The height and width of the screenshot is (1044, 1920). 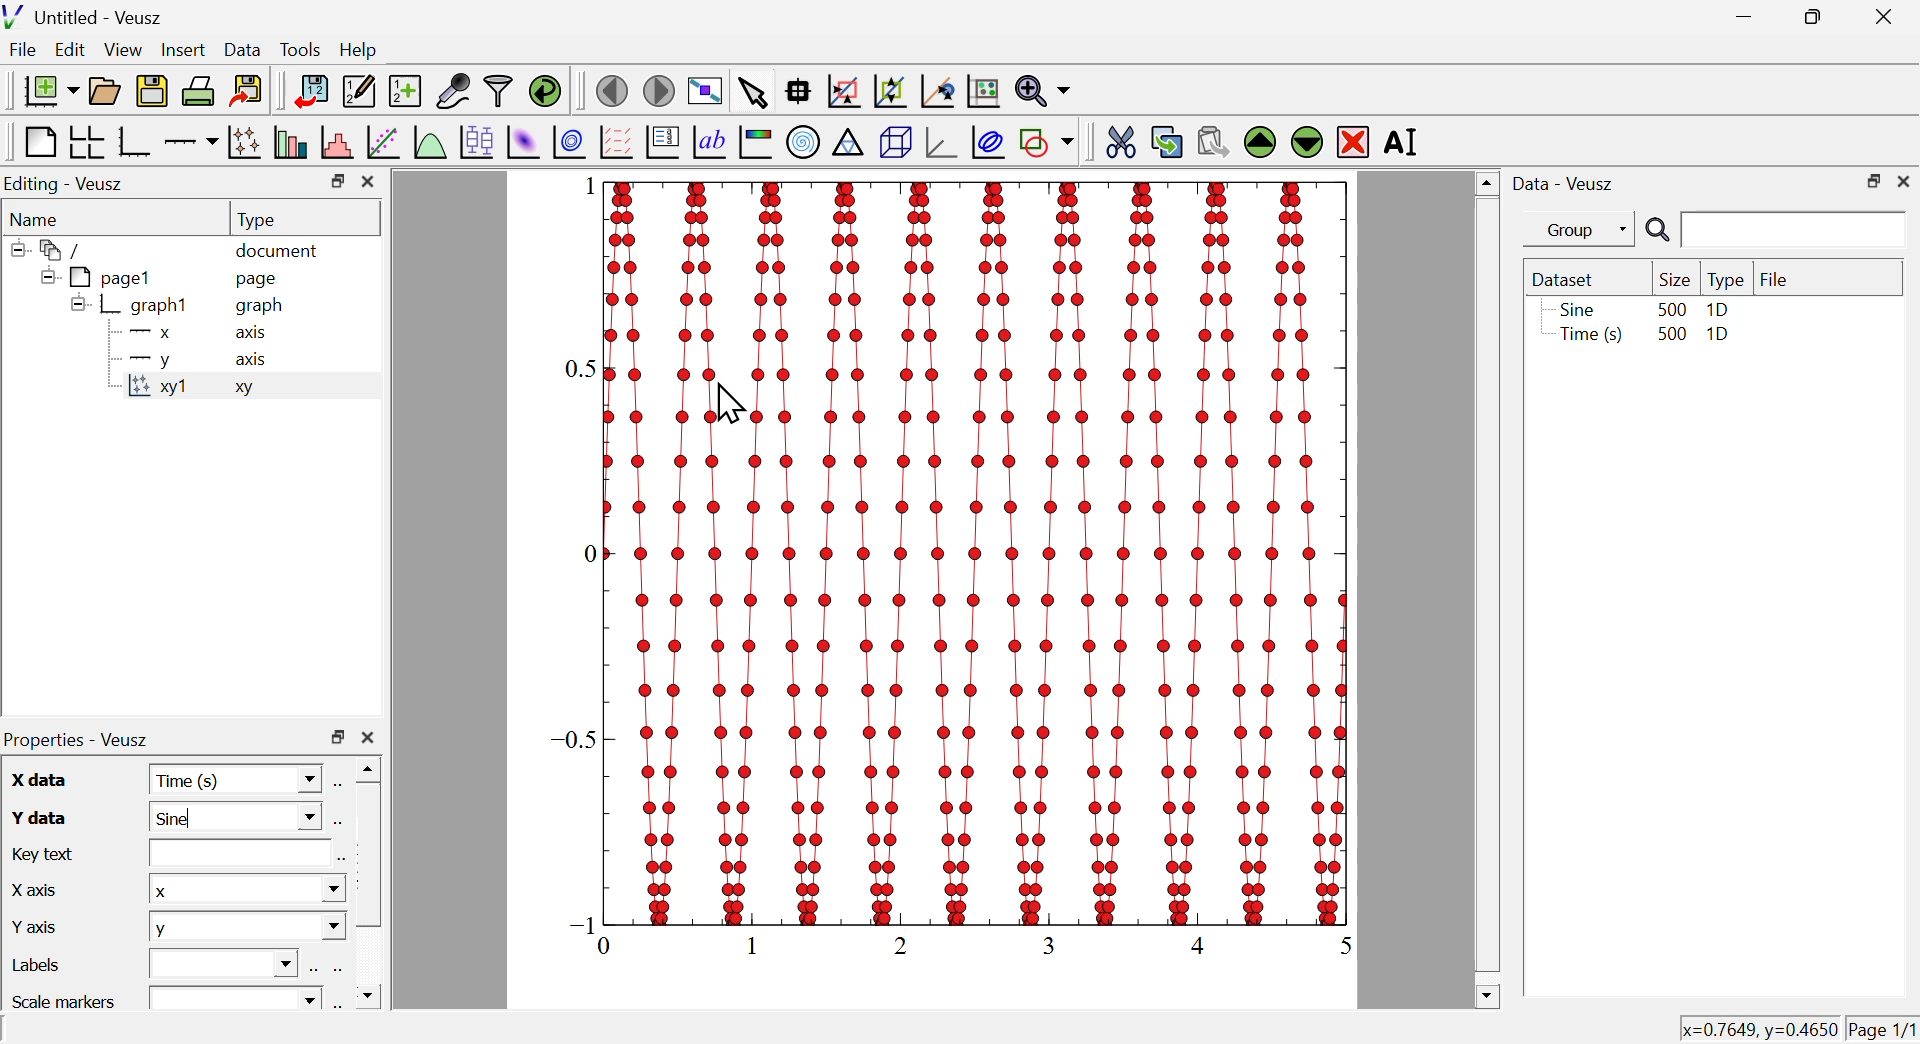 What do you see at coordinates (405, 89) in the screenshot?
I see `create new data sets using ranges` at bounding box center [405, 89].